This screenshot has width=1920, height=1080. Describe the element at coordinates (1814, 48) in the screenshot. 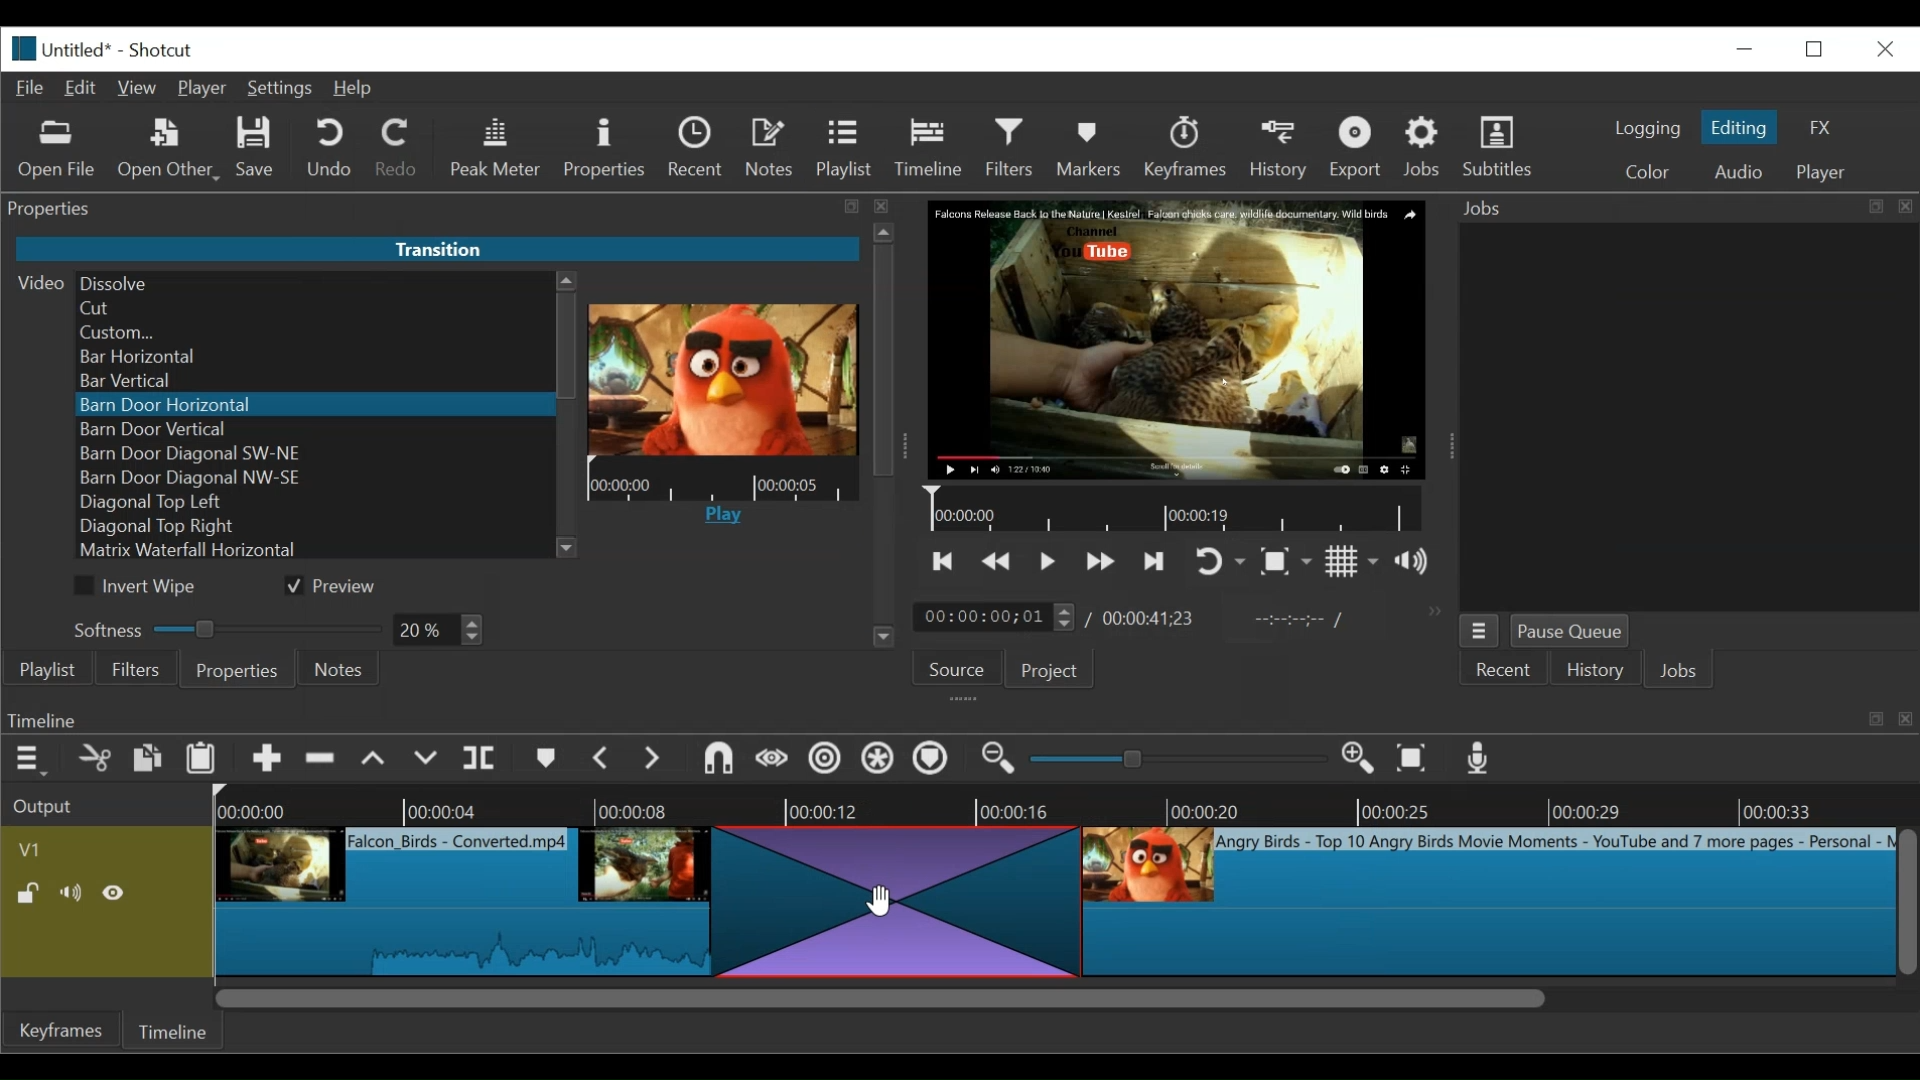

I see `Restore` at that location.